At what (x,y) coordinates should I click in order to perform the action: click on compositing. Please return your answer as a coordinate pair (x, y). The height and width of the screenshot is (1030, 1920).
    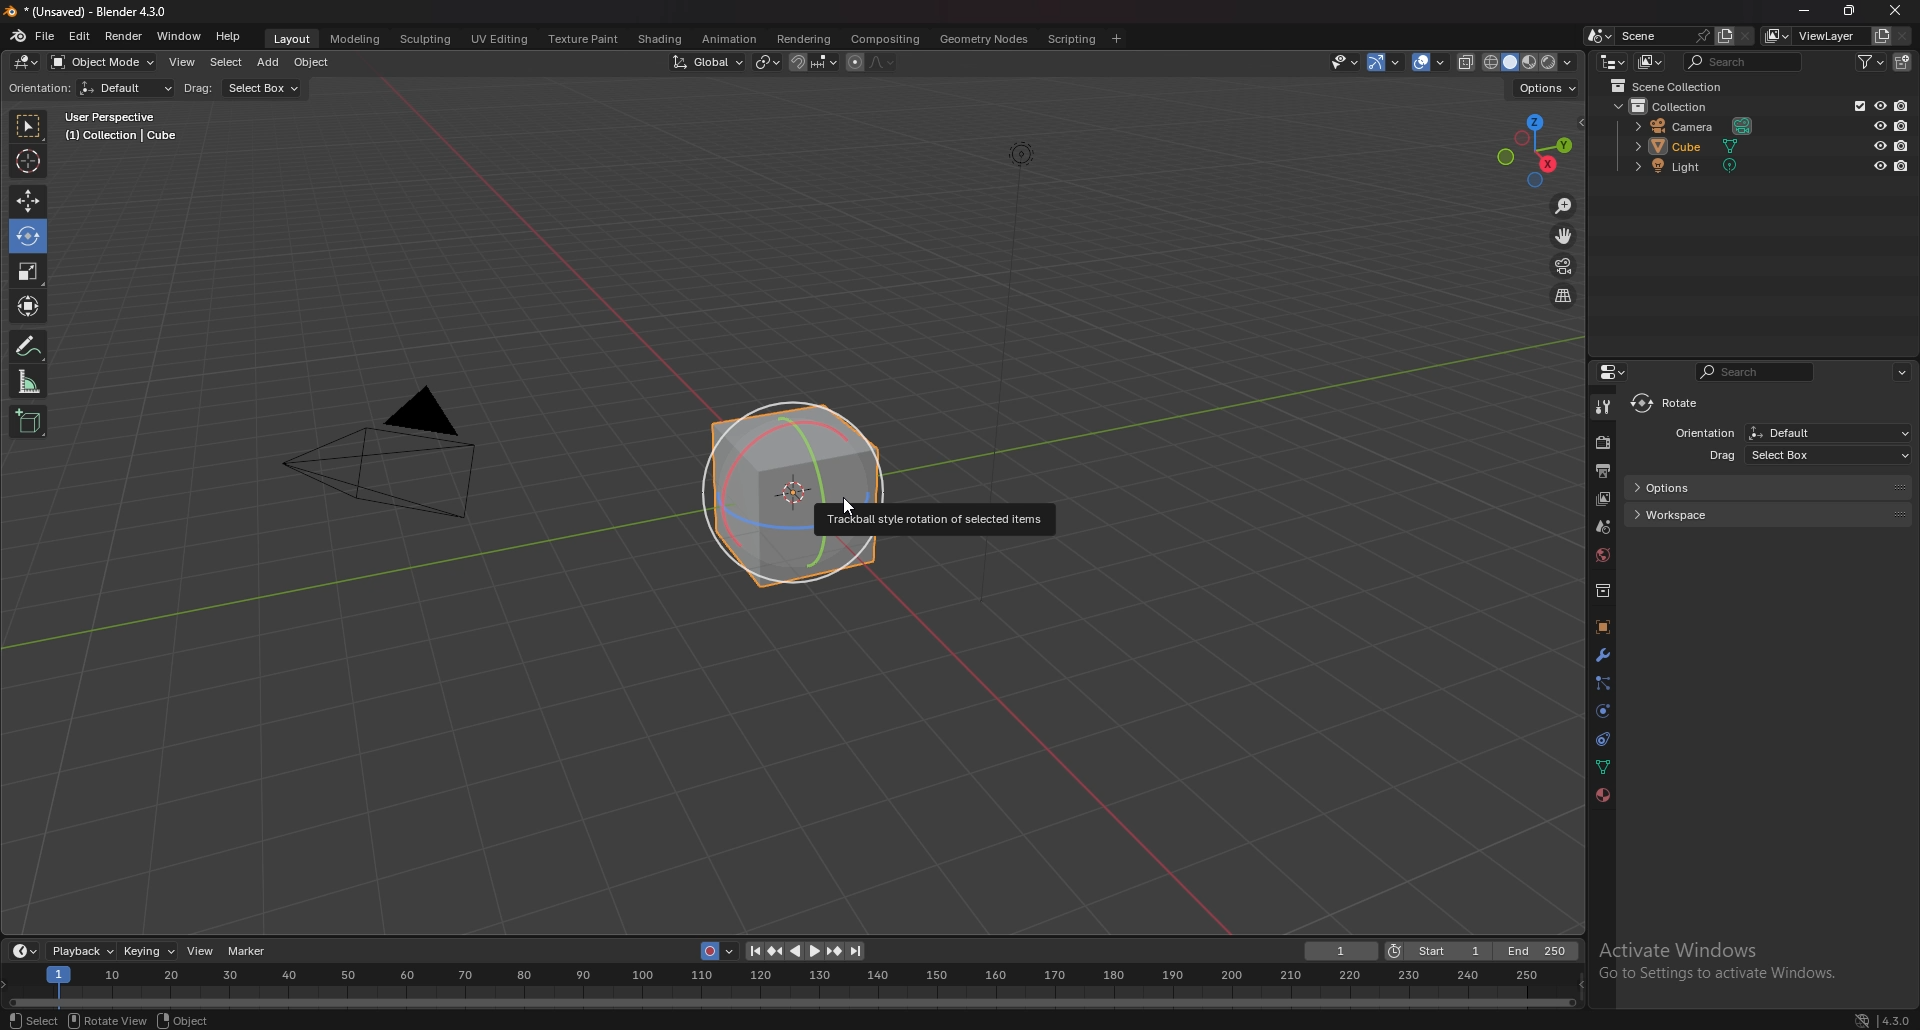
    Looking at the image, I should click on (887, 39).